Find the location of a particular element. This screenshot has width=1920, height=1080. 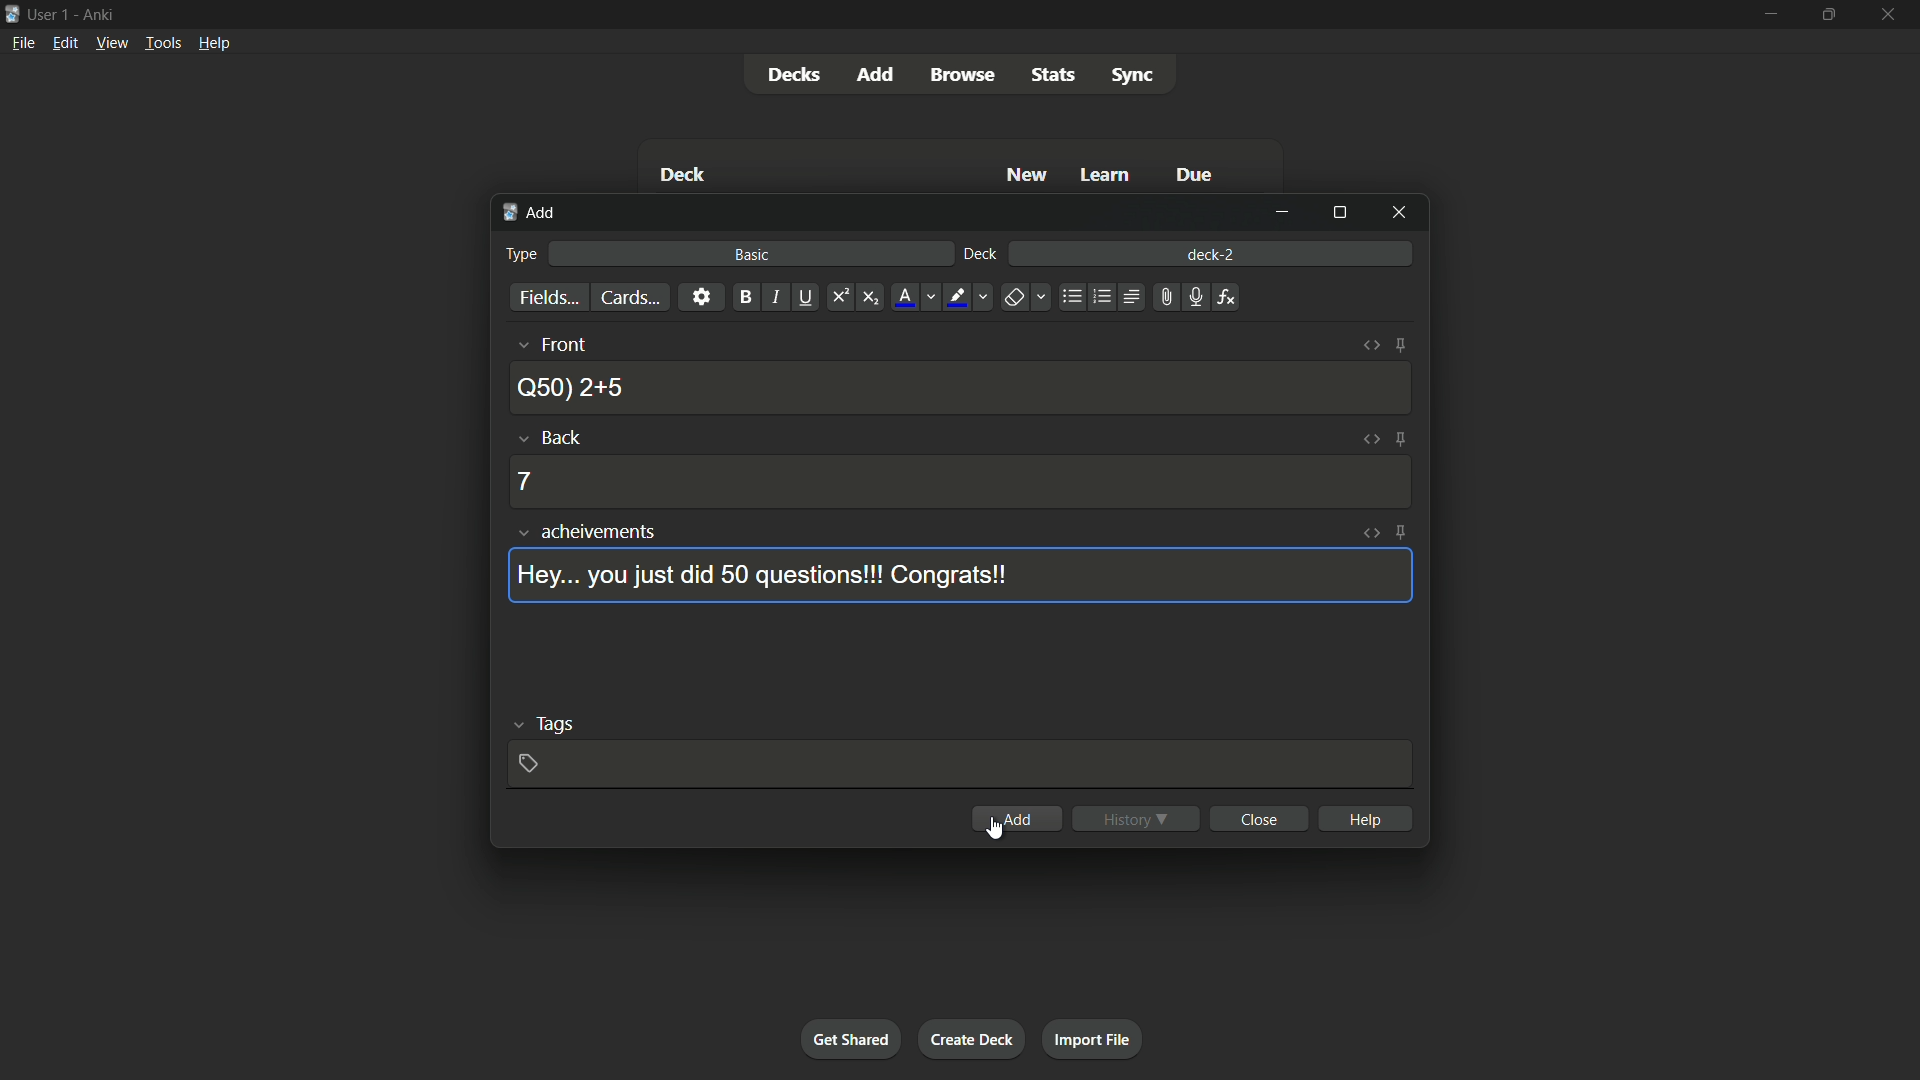

toggle sticky is located at coordinates (1398, 439).